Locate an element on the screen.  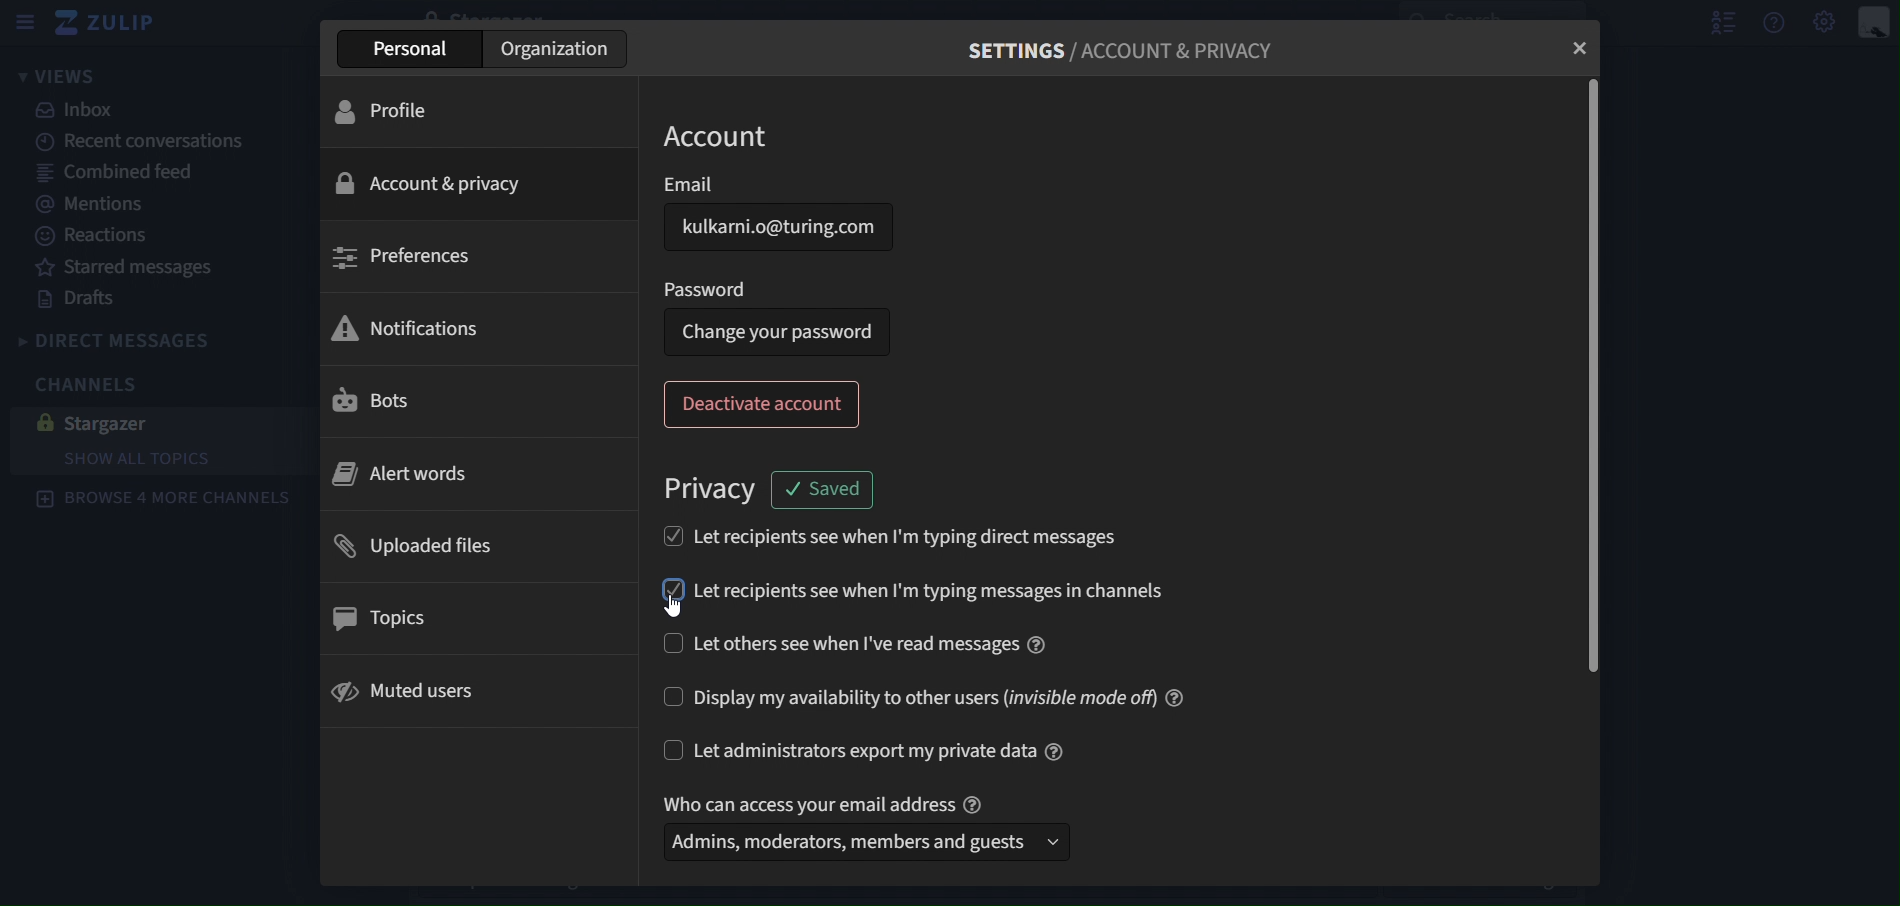
main menu is located at coordinates (1825, 21).